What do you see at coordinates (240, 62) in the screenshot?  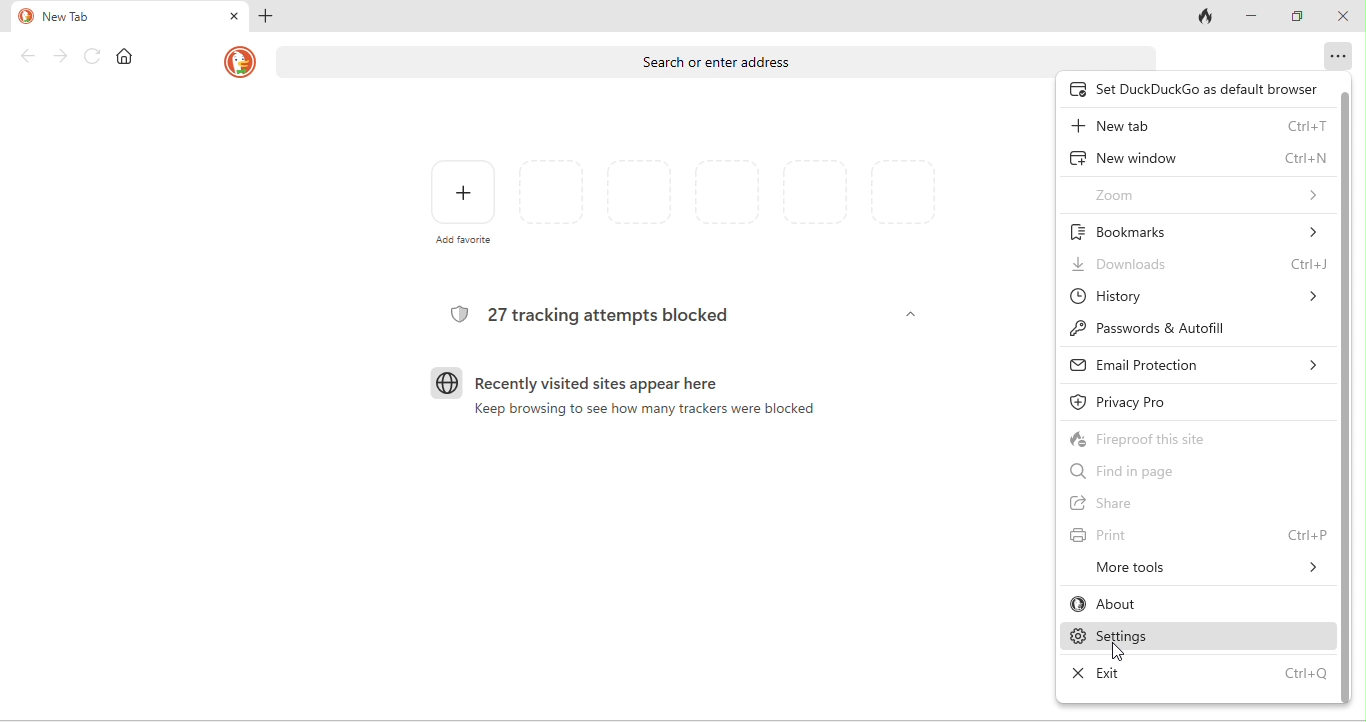 I see `duck duck go logo` at bounding box center [240, 62].